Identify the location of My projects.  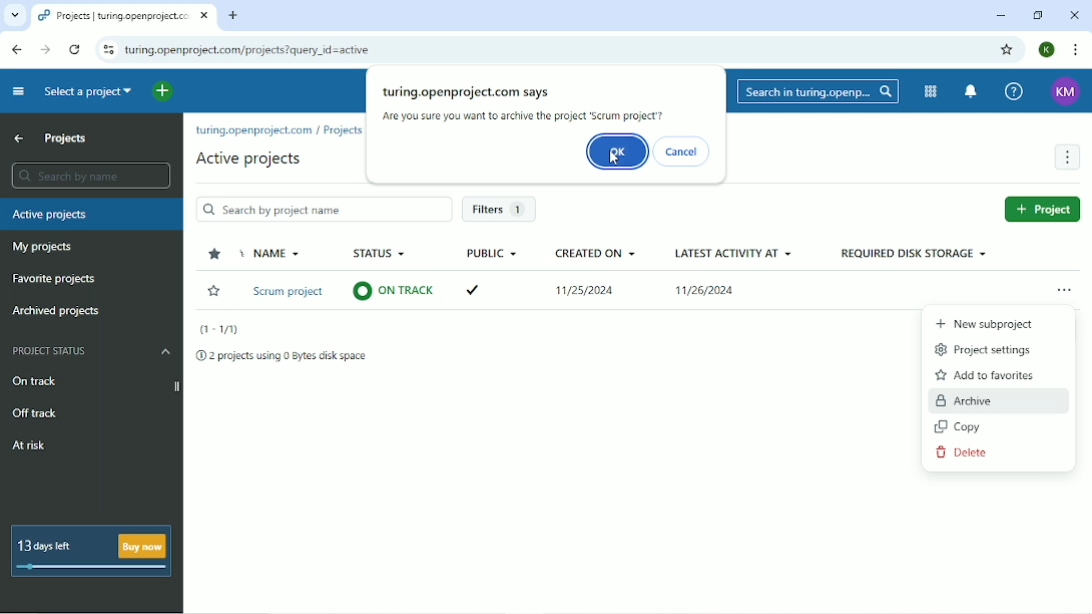
(42, 248).